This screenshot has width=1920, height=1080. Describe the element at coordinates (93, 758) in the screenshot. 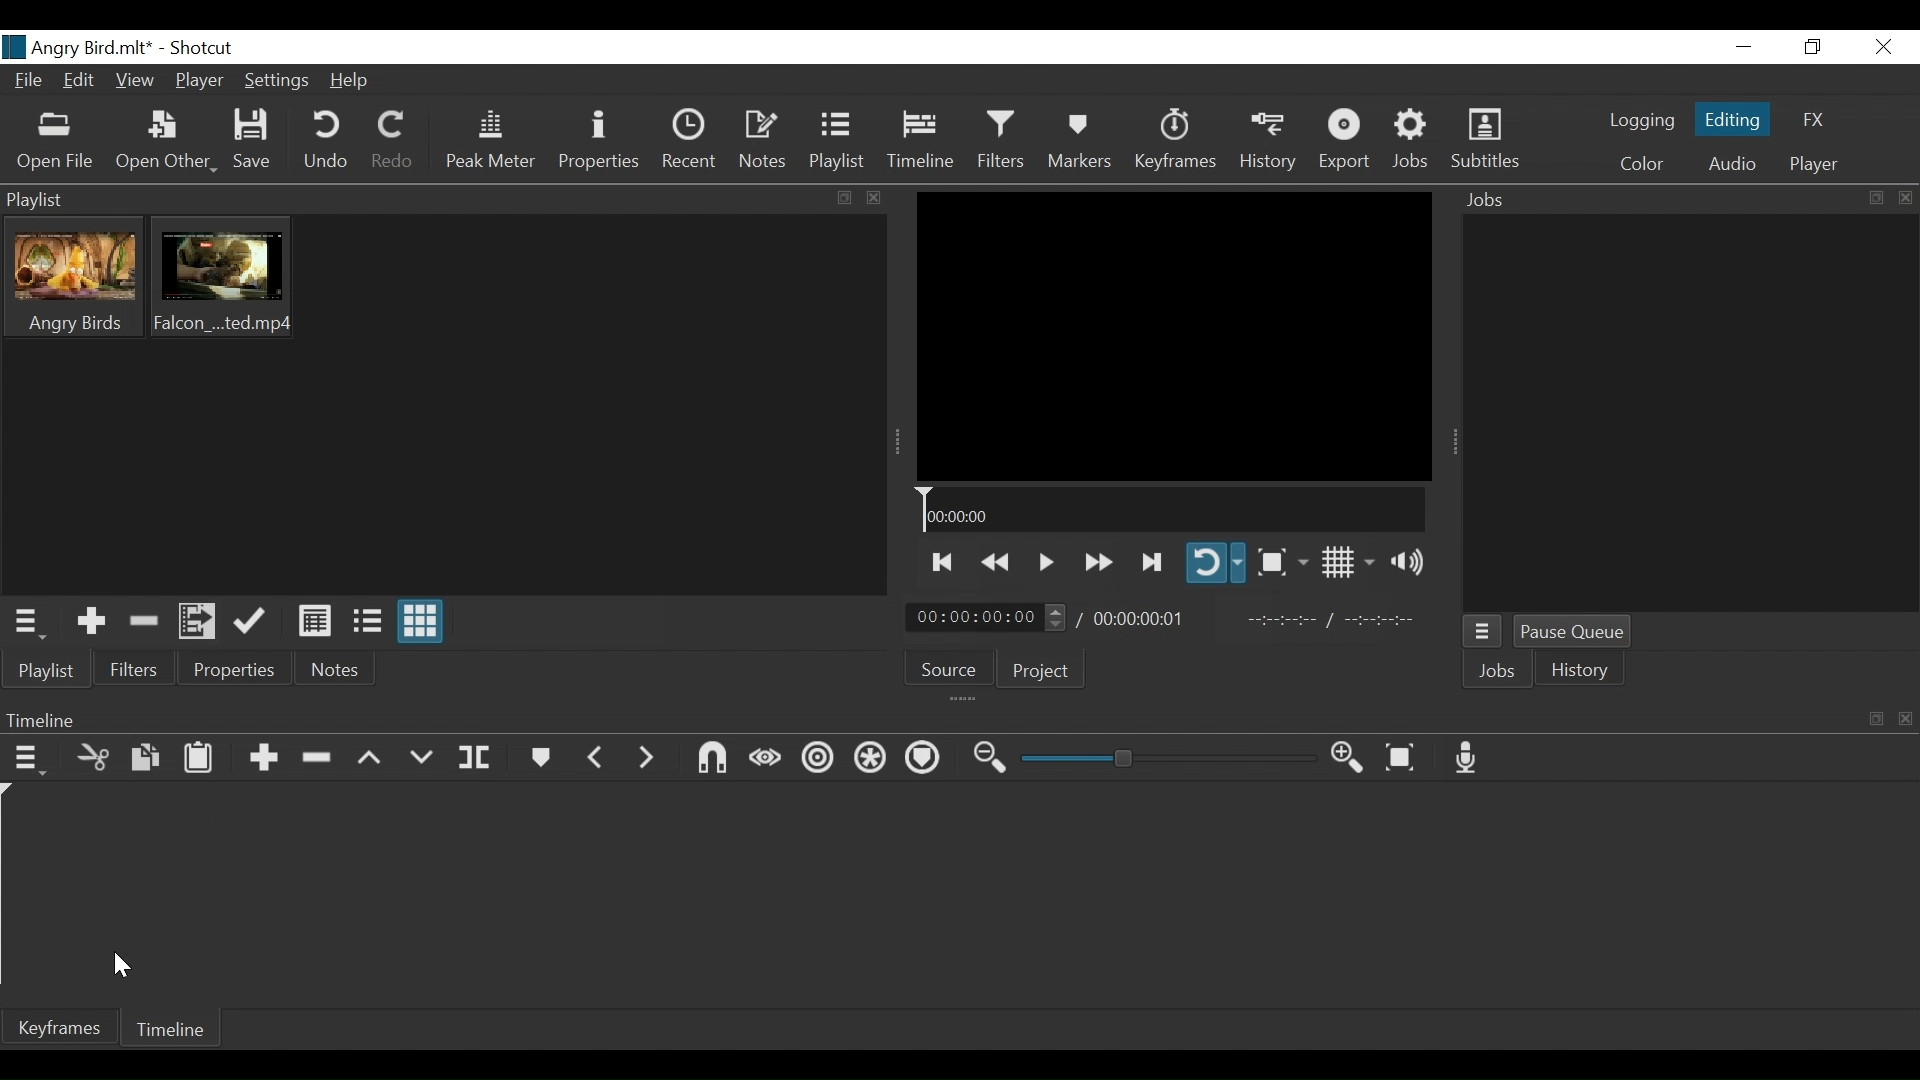

I see `Cut` at that location.